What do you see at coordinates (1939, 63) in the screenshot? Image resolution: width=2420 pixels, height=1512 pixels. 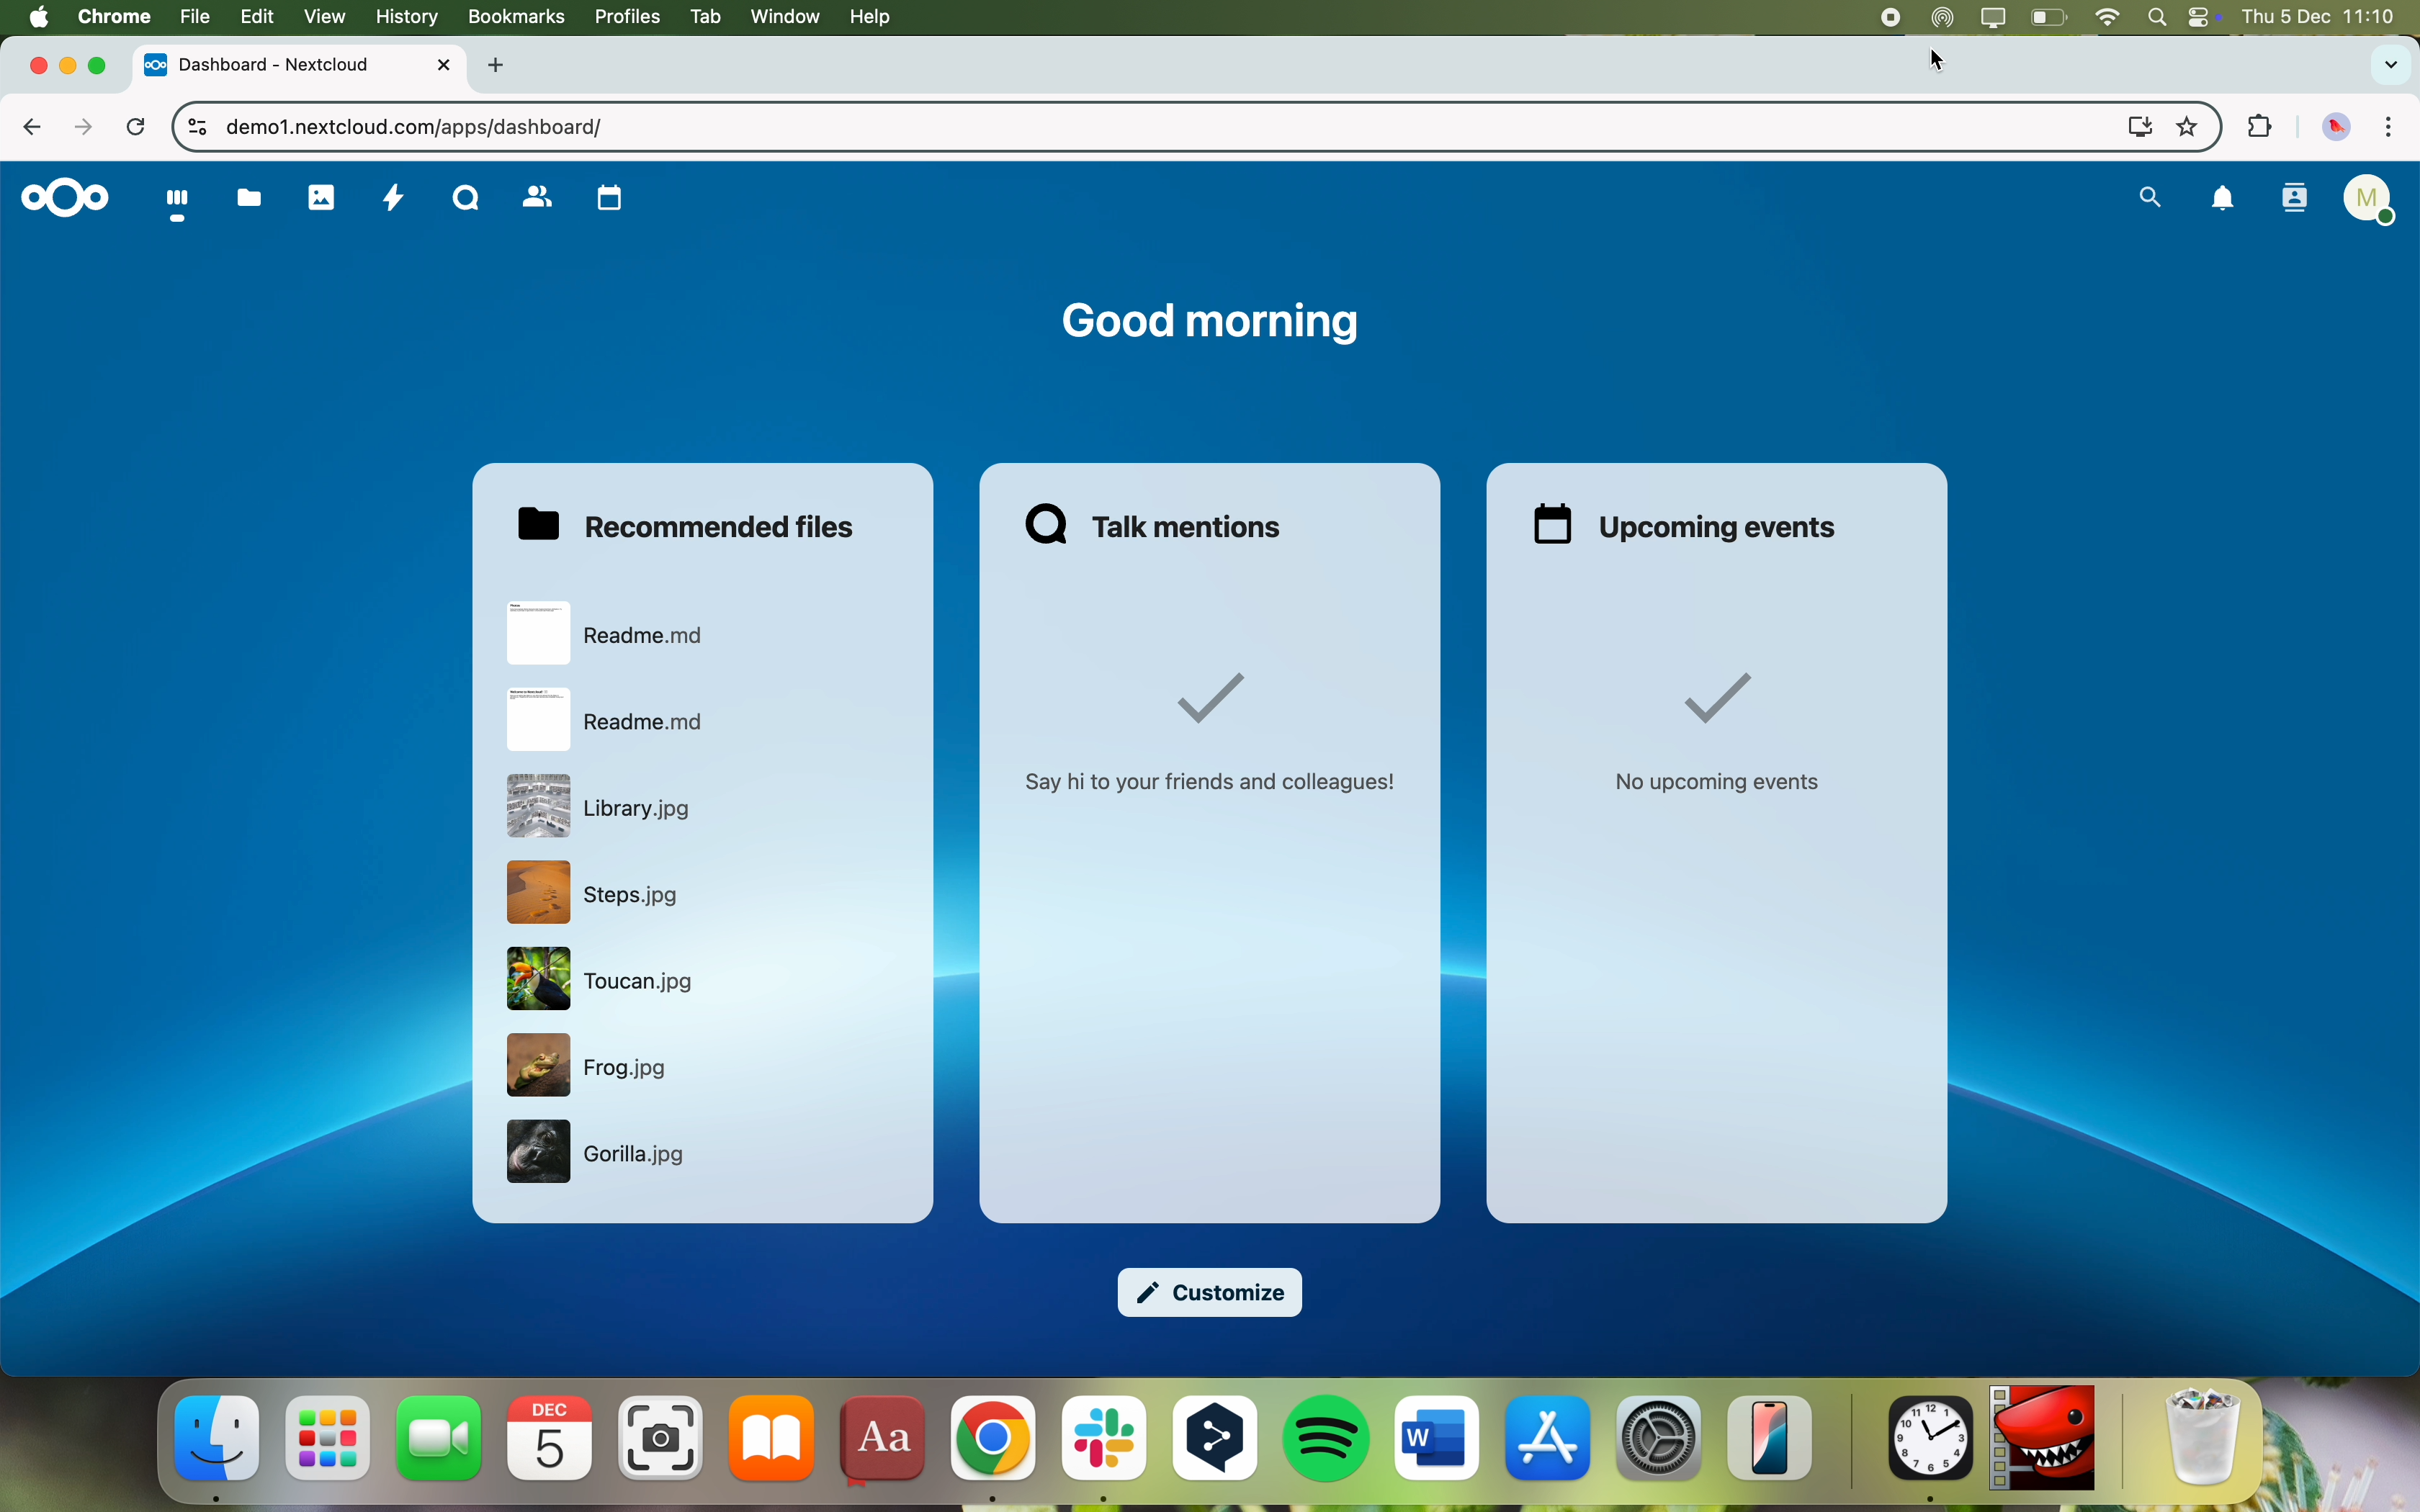 I see `mouse` at bounding box center [1939, 63].